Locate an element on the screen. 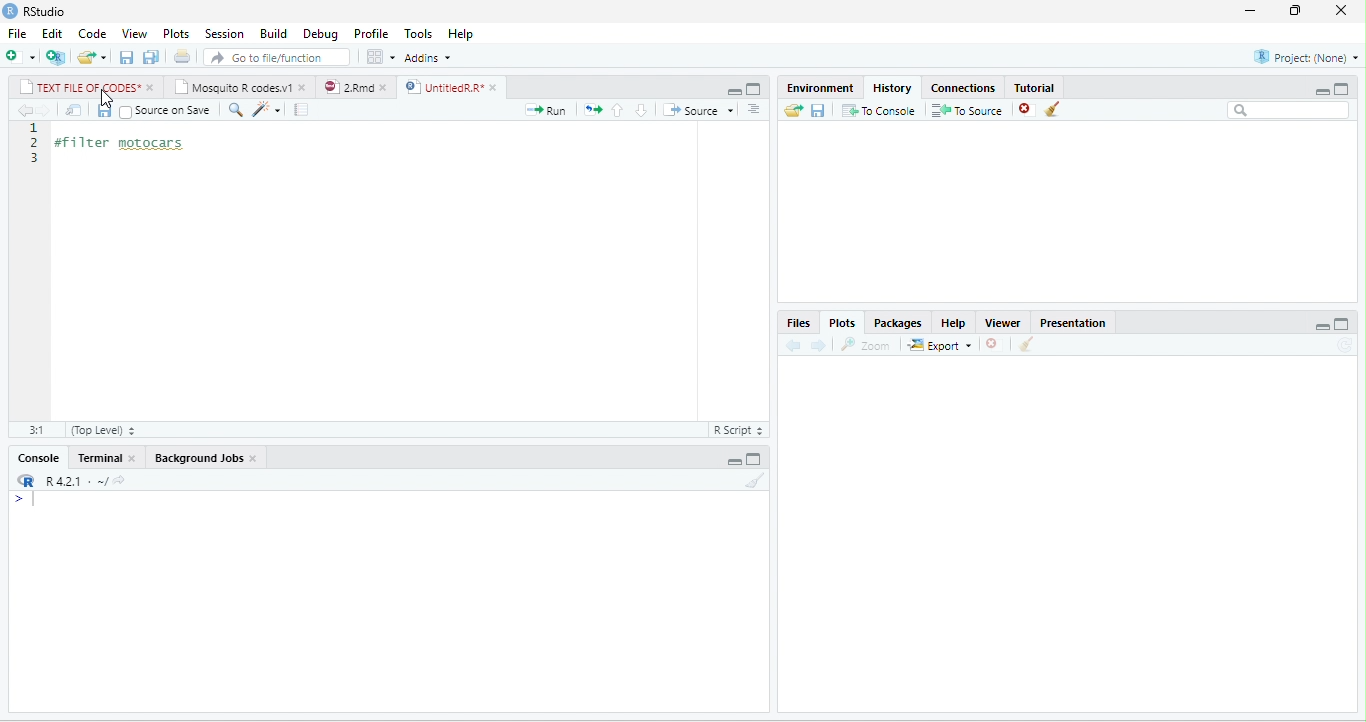 The width and height of the screenshot is (1366, 722). Mosquito R codes.v1 is located at coordinates (233, 86).